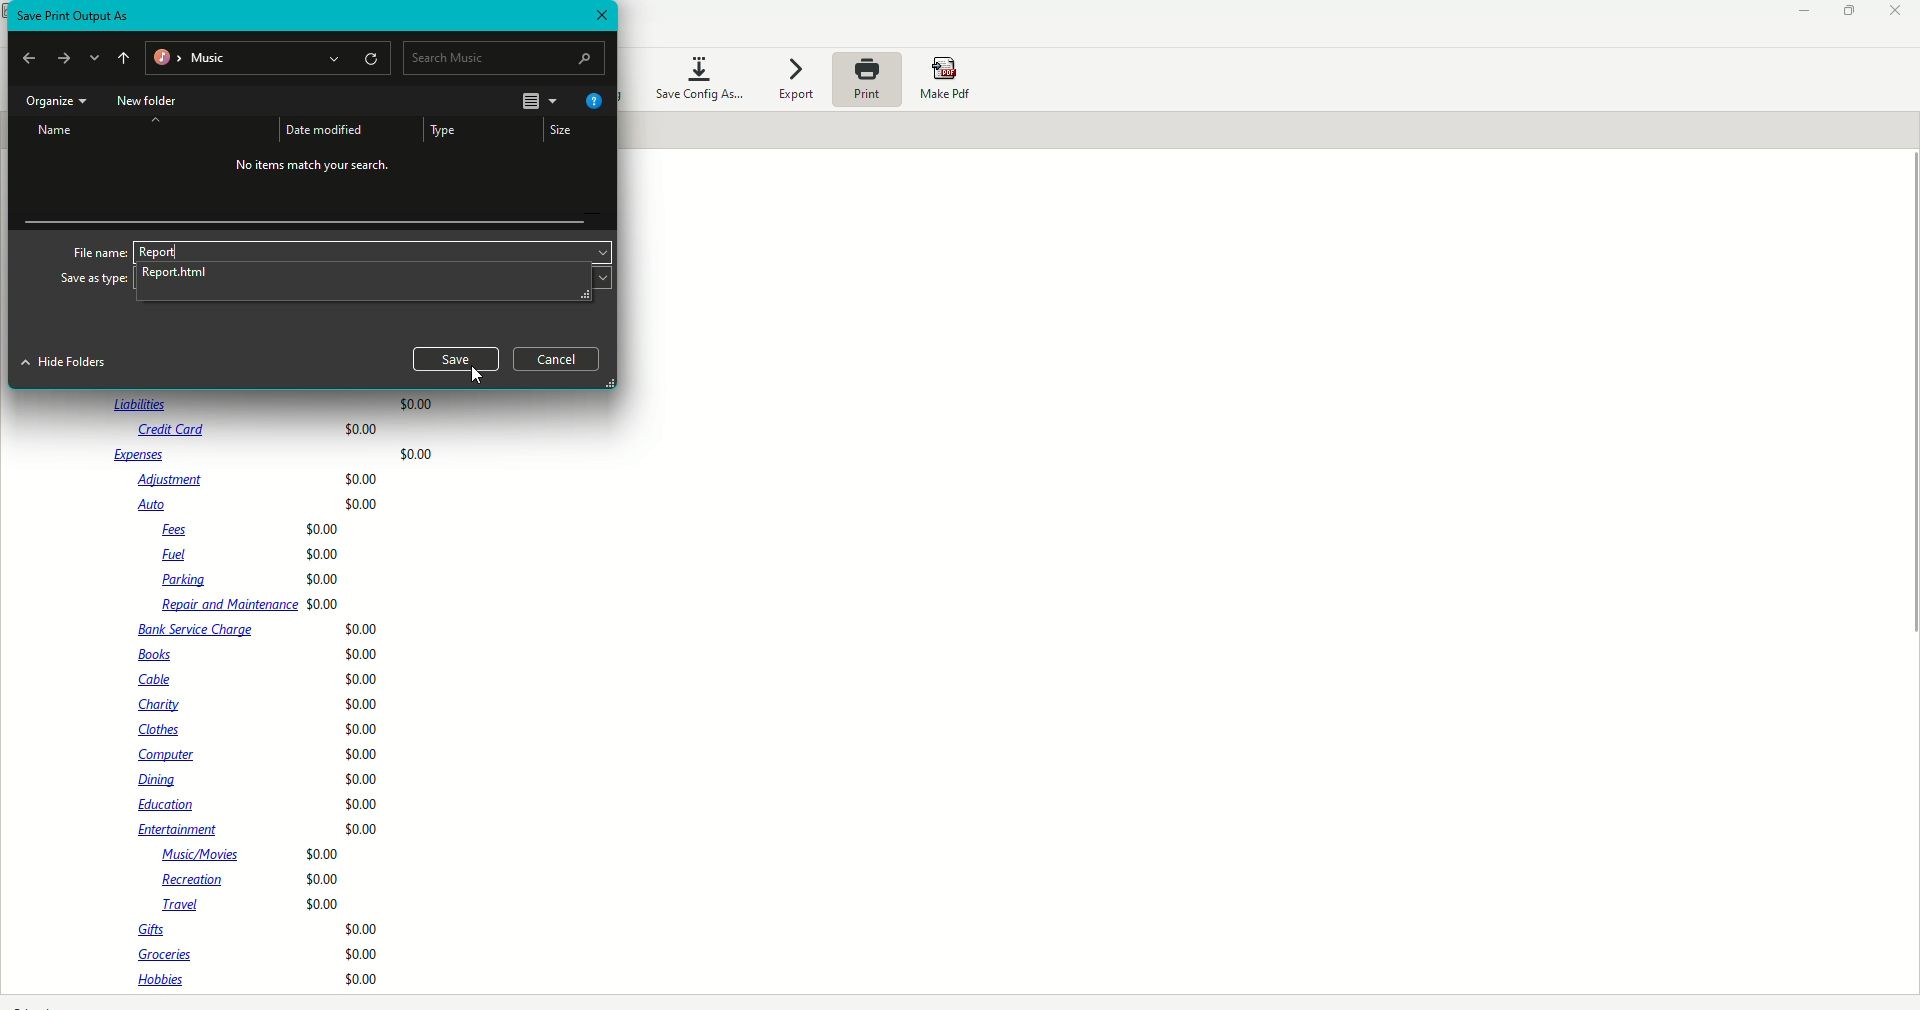  What do you see at coordinates (592, 102) in the screenshot?
I see `Help` at bounding box center [592, 102].